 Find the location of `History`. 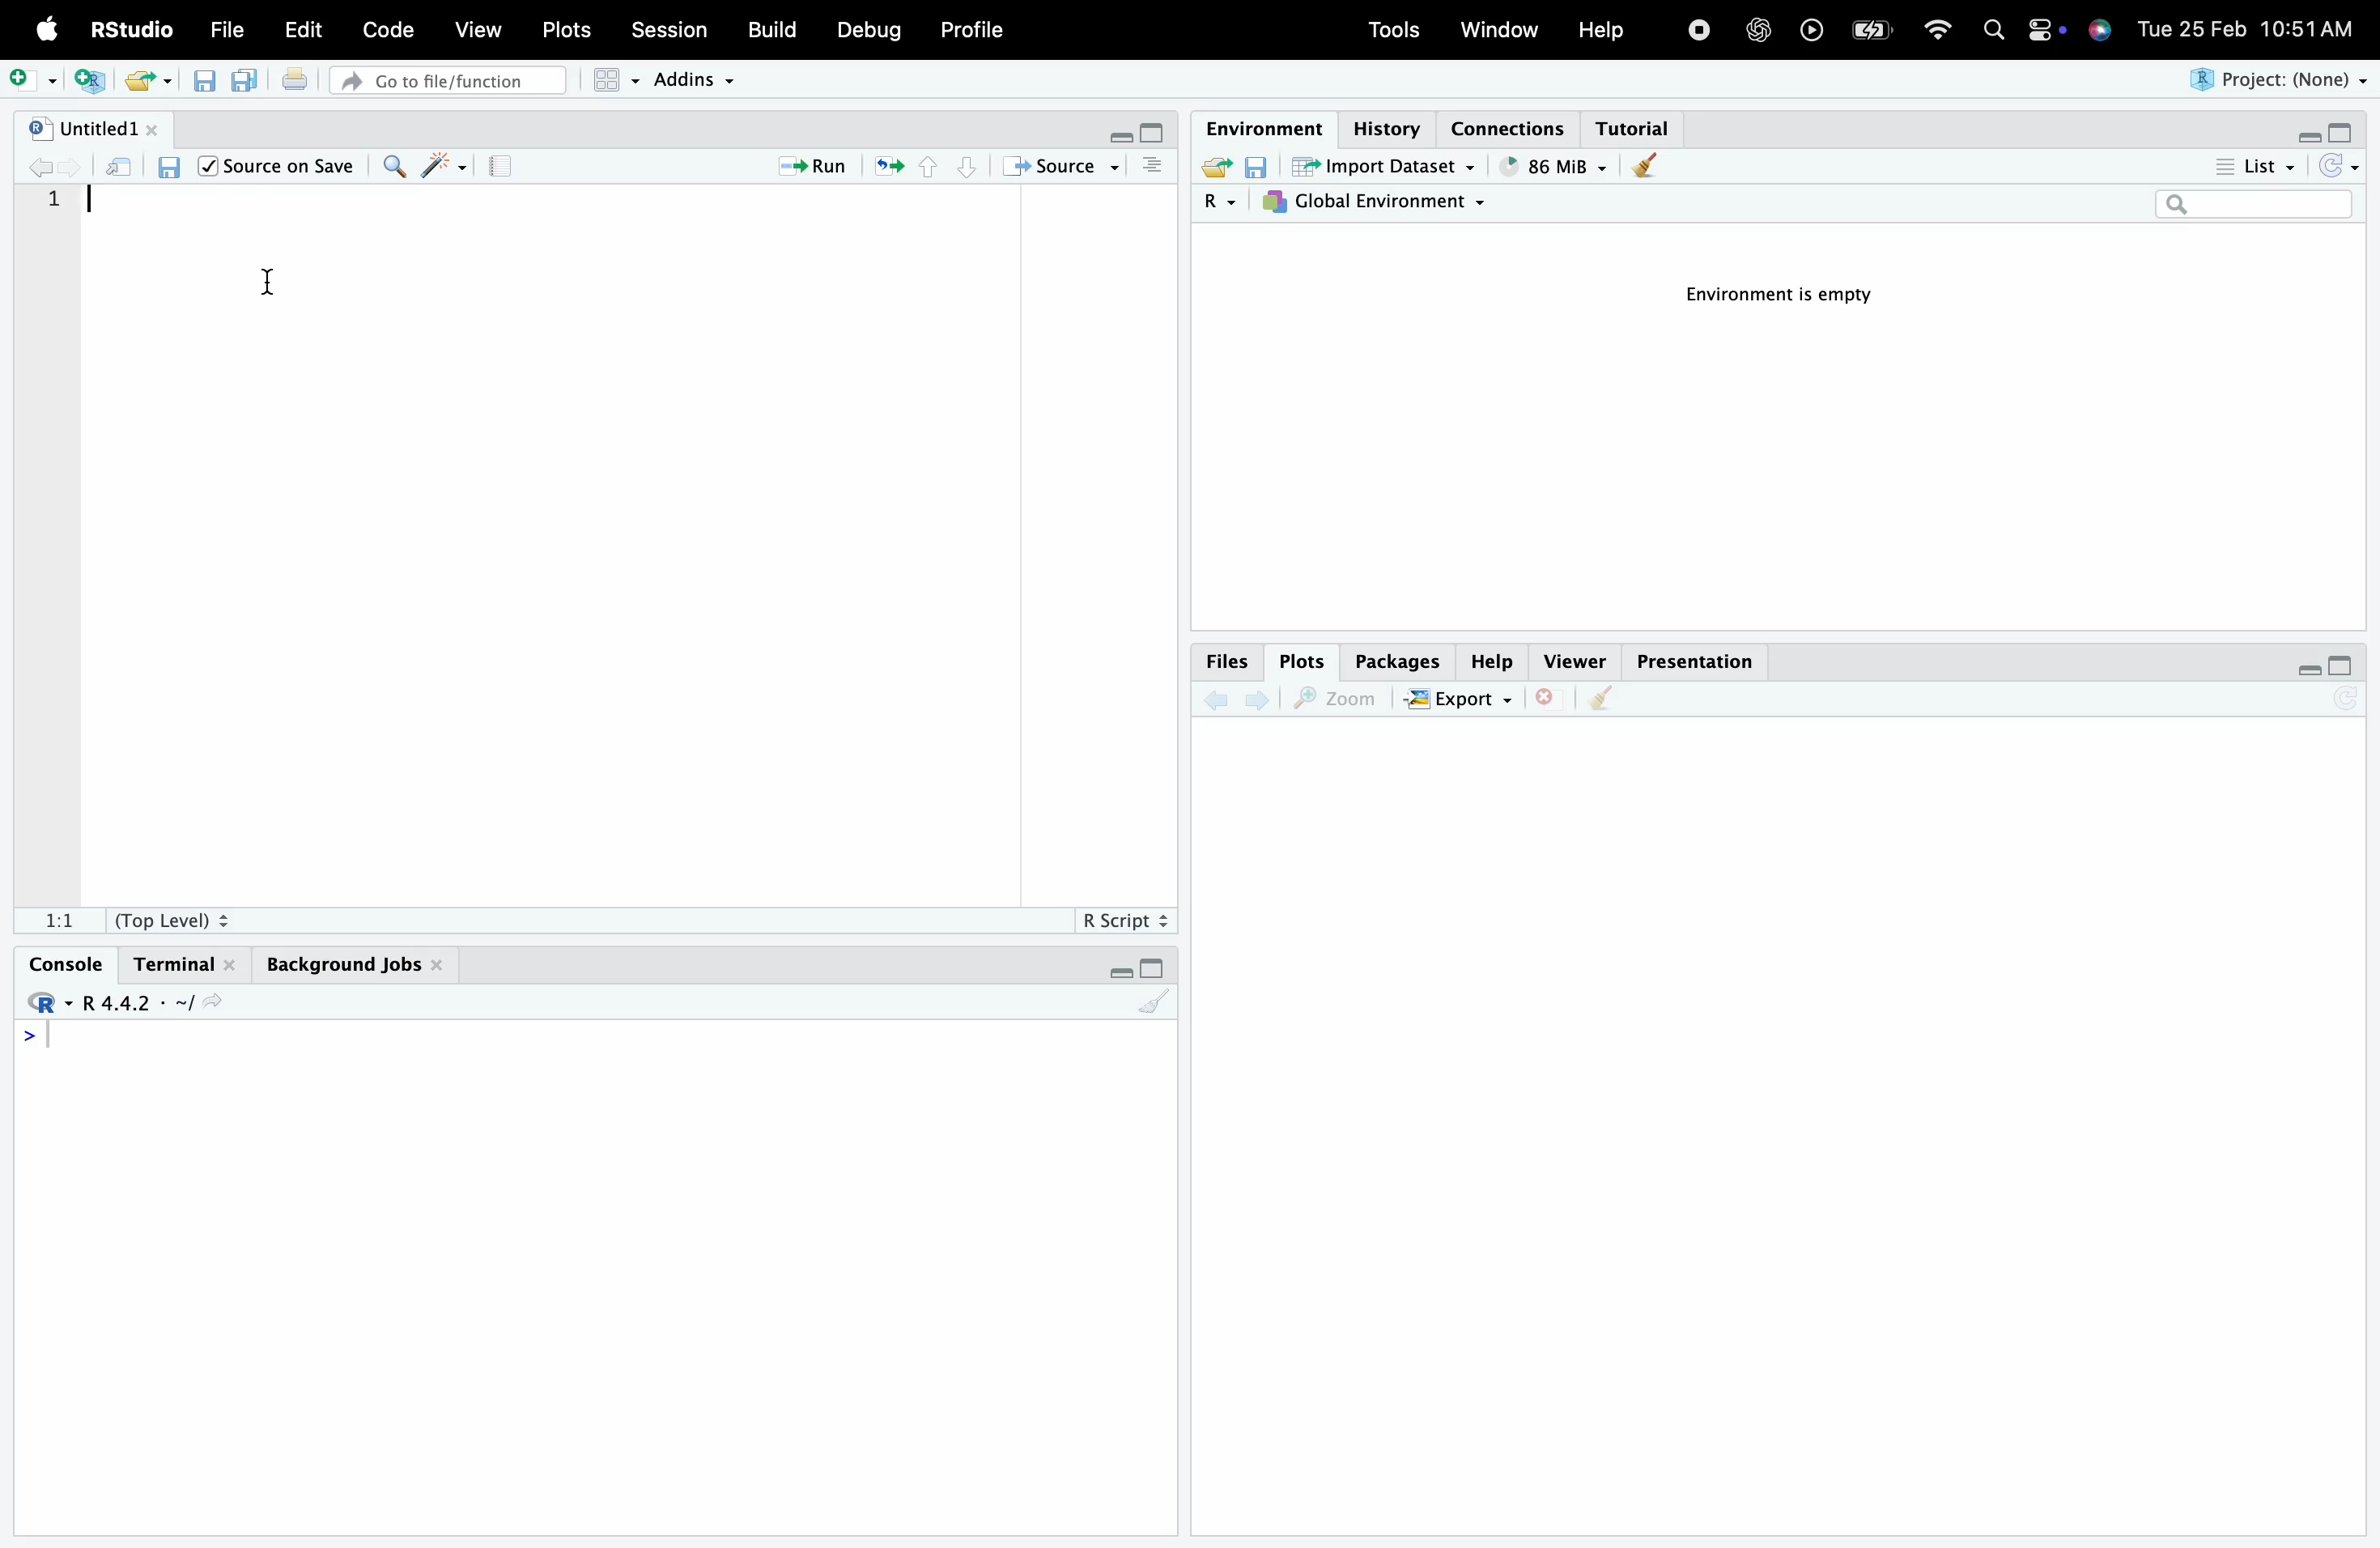

History is located at coordinates (1381, 118).